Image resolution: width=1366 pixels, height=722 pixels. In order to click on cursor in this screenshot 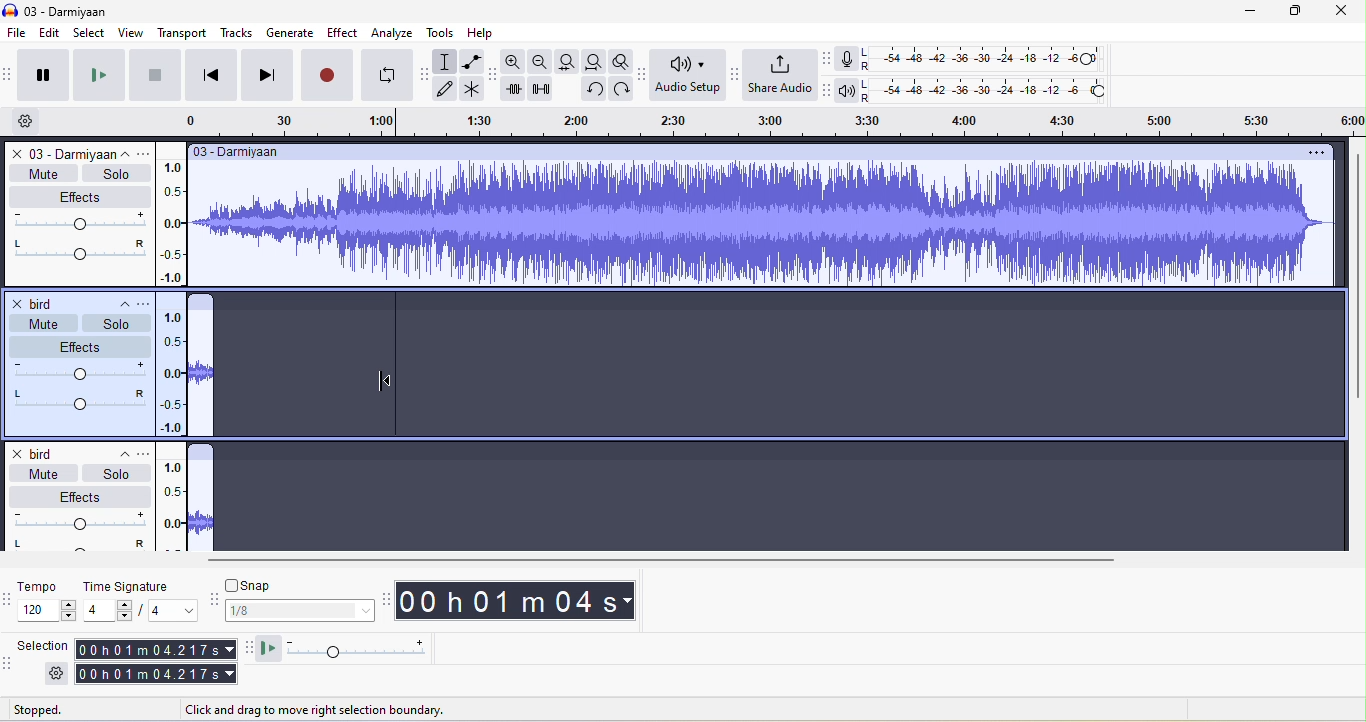, I will do `click(385, 381)`.